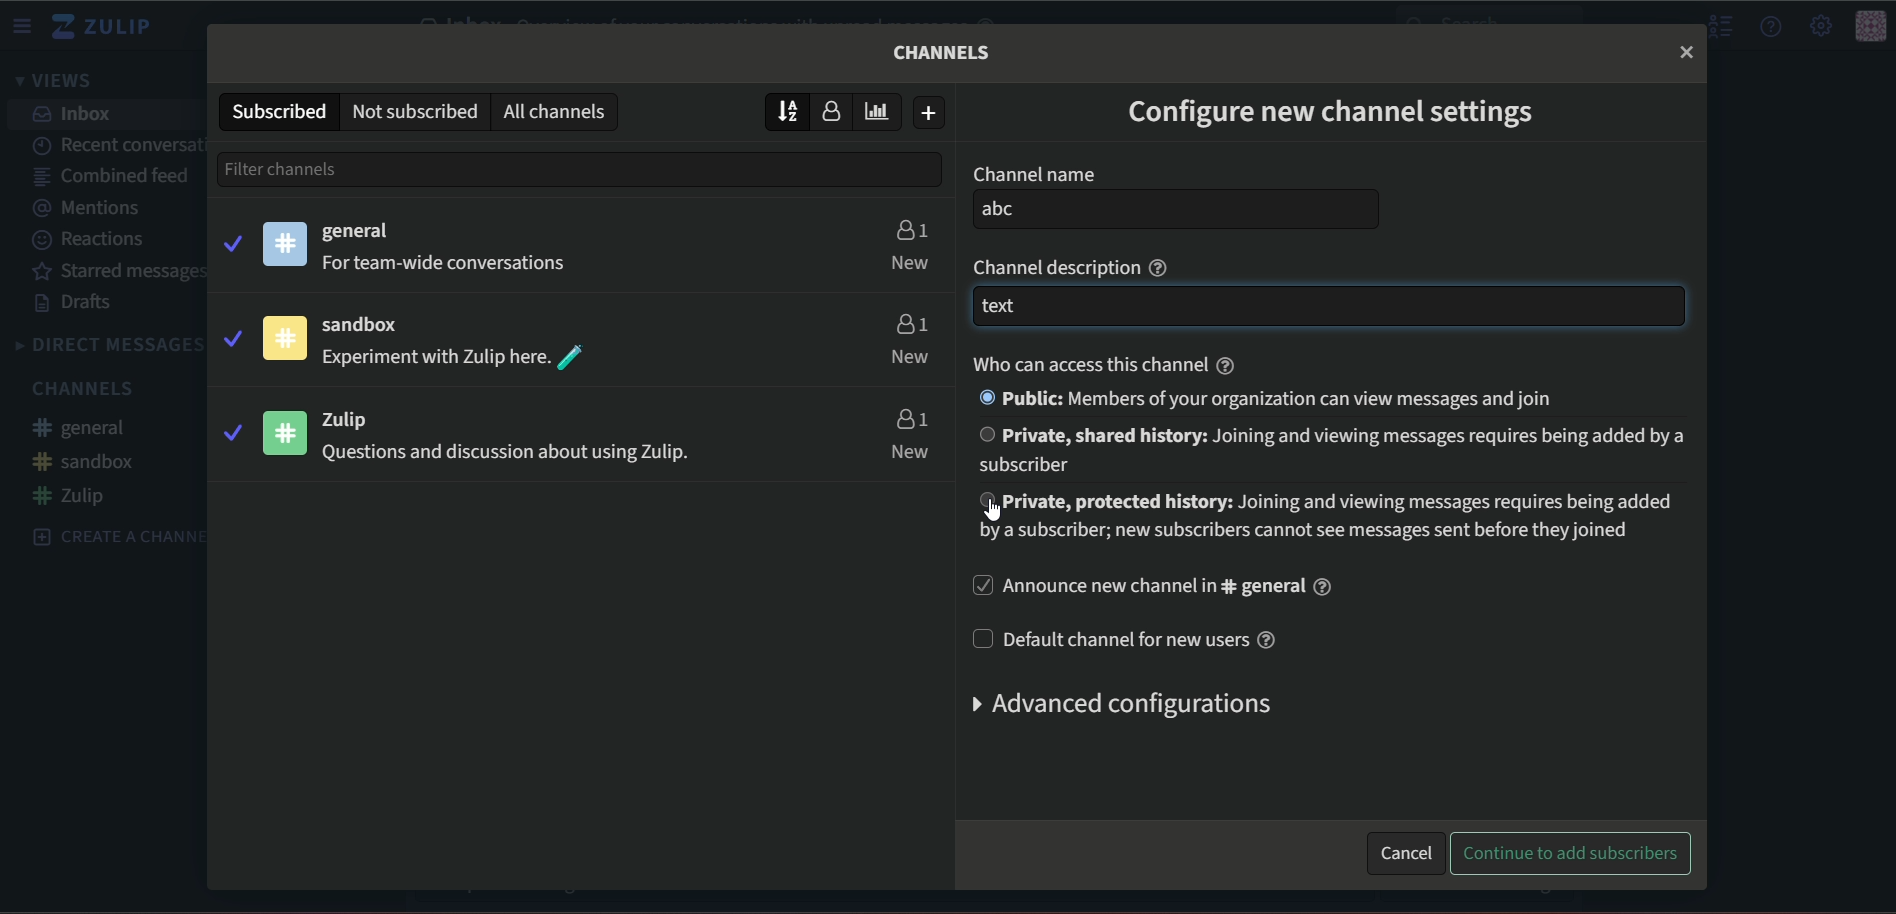 The image size is (1896, 914). Describe the element at coordinates (1157, 588) in the screenshot. I see `annunce a new chsnnel in #general` at that location.